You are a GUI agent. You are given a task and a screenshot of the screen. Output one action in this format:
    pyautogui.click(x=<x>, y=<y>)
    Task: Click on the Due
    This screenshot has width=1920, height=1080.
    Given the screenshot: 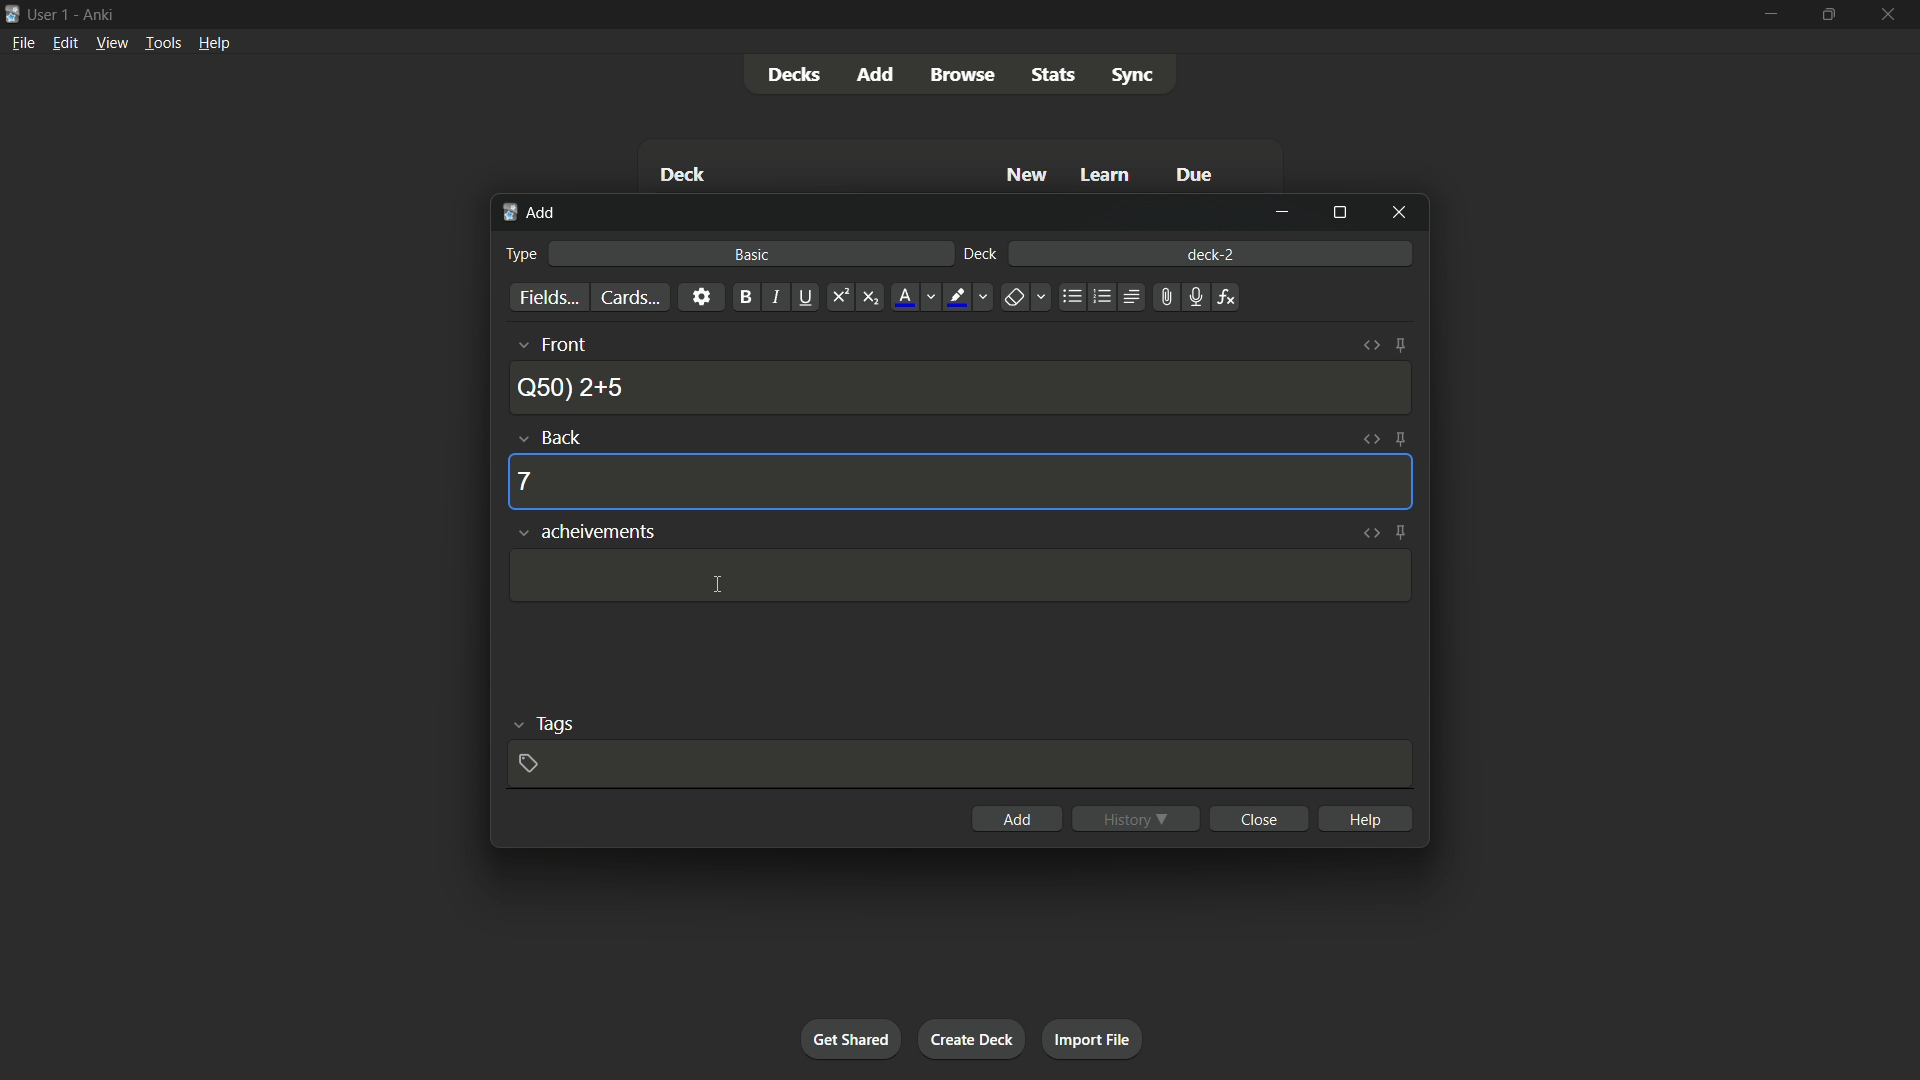 What is the action you would take?
    pyautogui.click(x=1196, y=174)
    